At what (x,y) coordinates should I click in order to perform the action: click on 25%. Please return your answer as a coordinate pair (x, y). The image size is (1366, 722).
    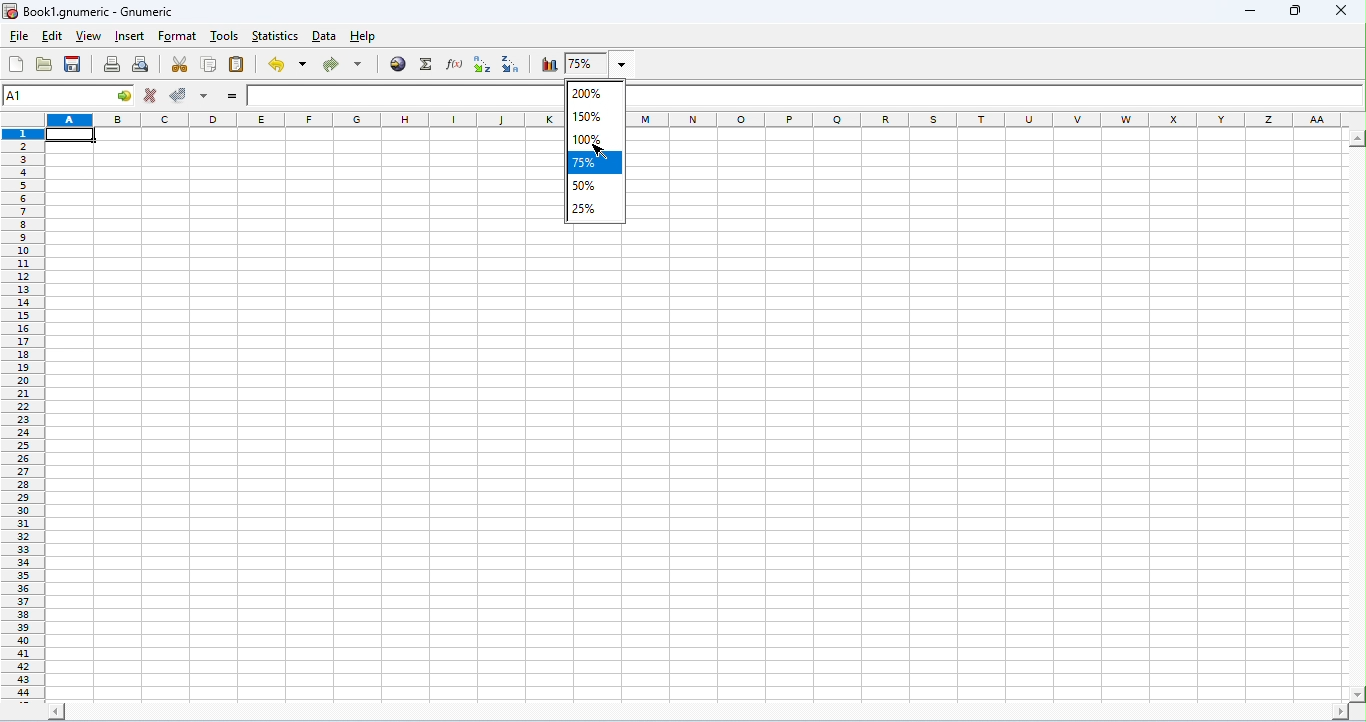
    Looking at the image, I should click on (597, 210).